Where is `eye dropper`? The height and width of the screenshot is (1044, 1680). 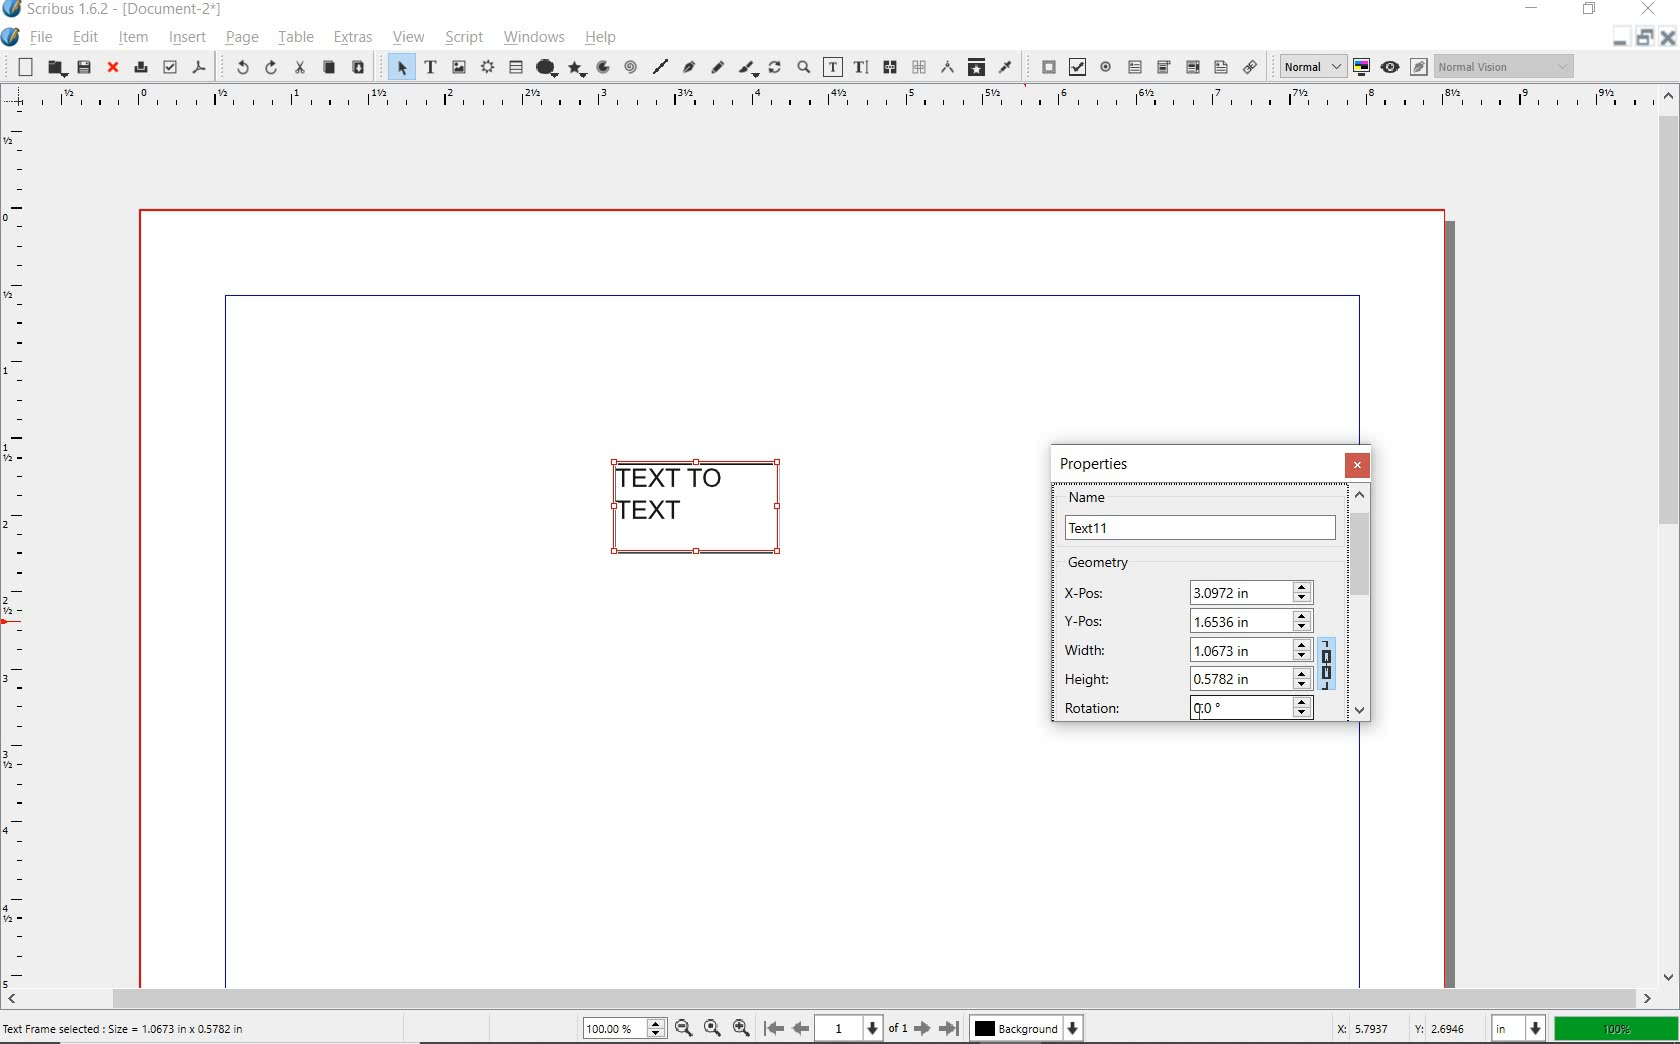
eye dropper is located at coordinates (1008, 69).